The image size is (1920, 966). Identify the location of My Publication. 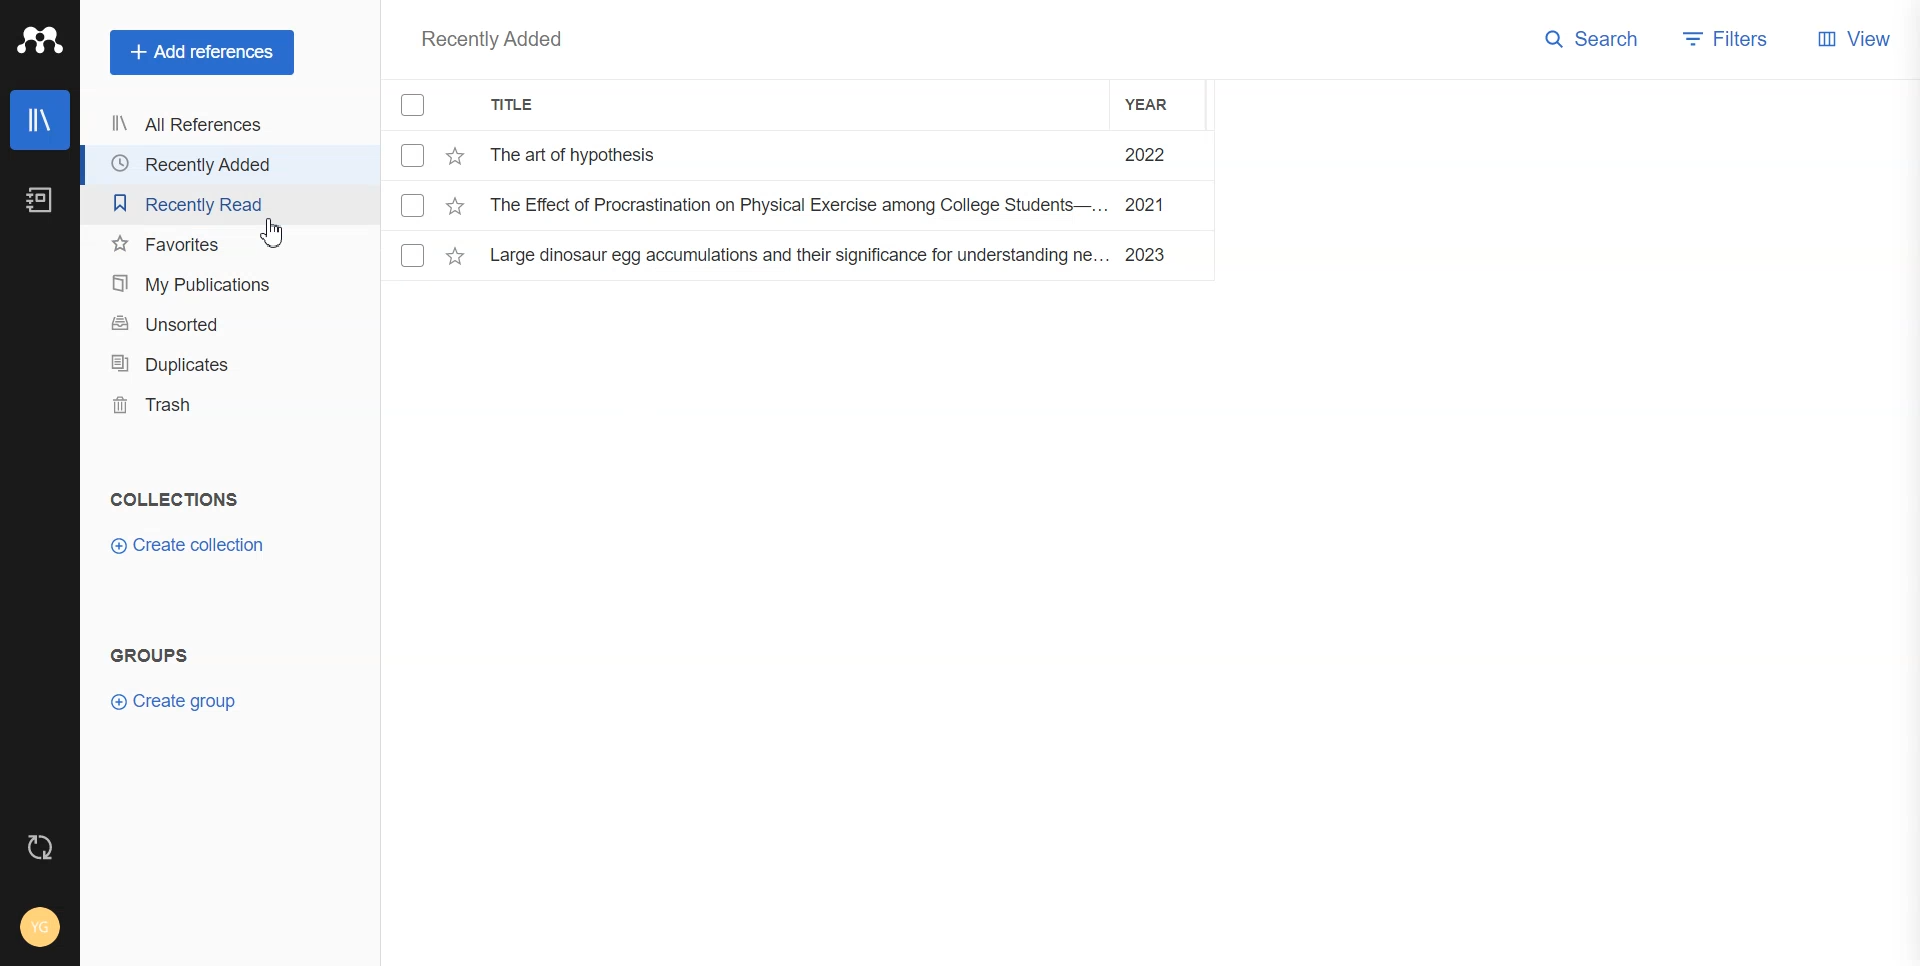
(207, 285).